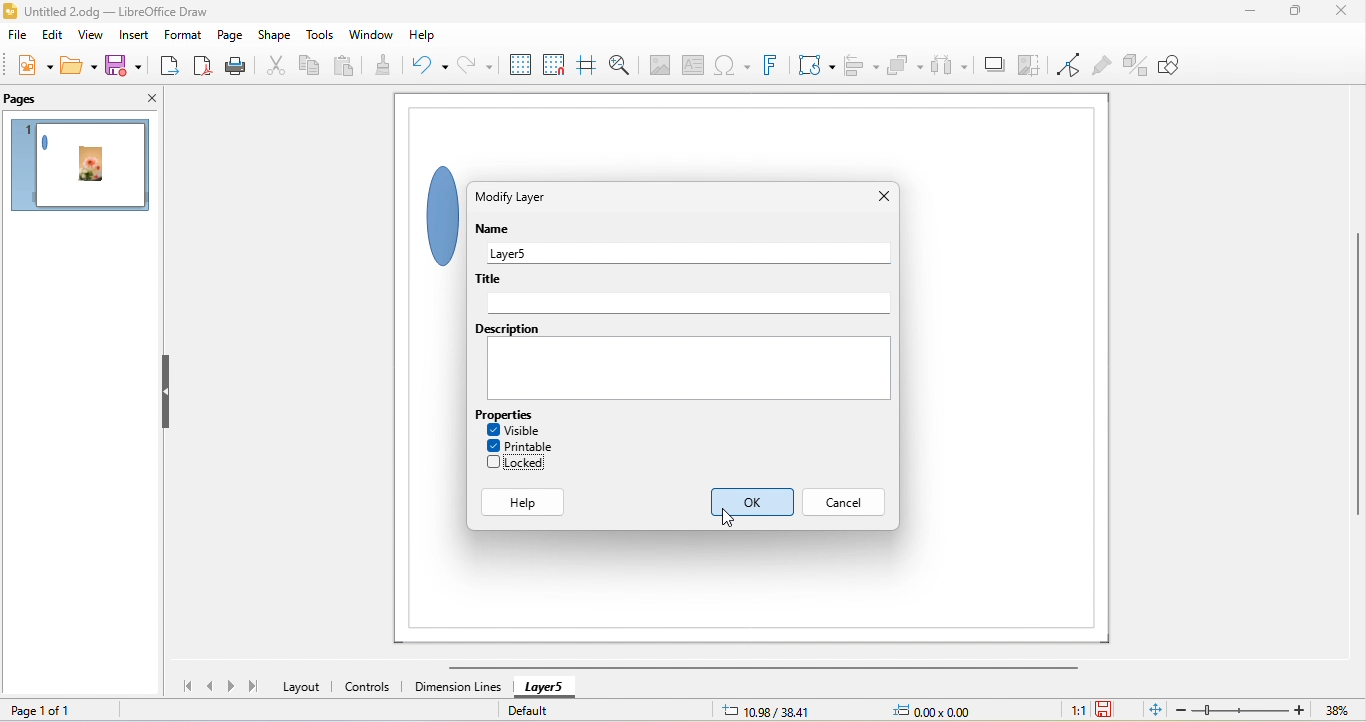  Describe the element at coordinates (775, 65) in the screenshot. I see `font work text` at that location.